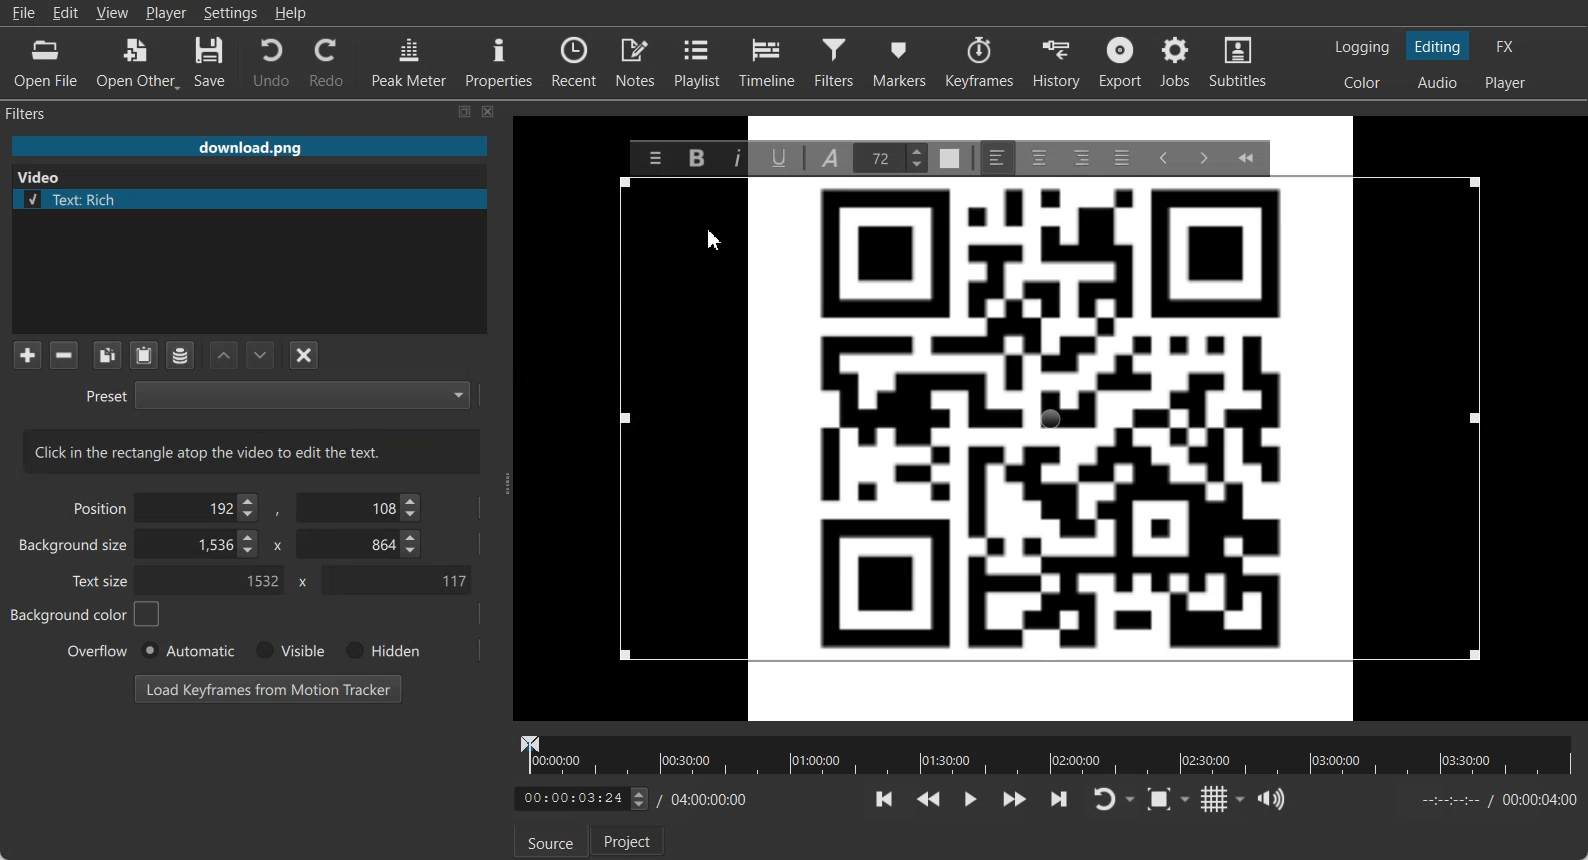 The height and width of the screenshot is (860, 1588). I want to click on Automatic, so click(187, 650).